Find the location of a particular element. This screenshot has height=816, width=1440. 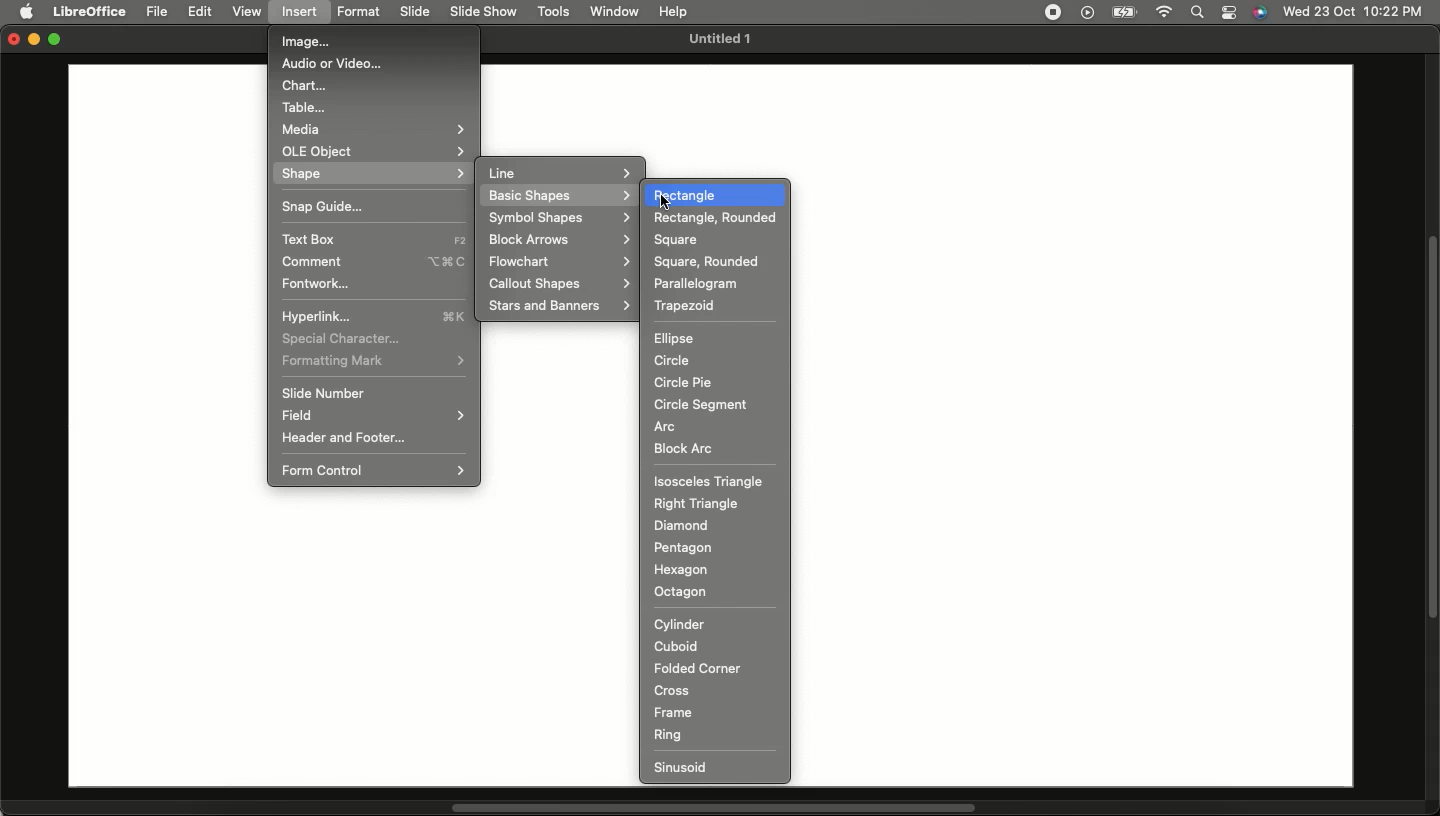

Square rounded is located at coordinates (704, 261).